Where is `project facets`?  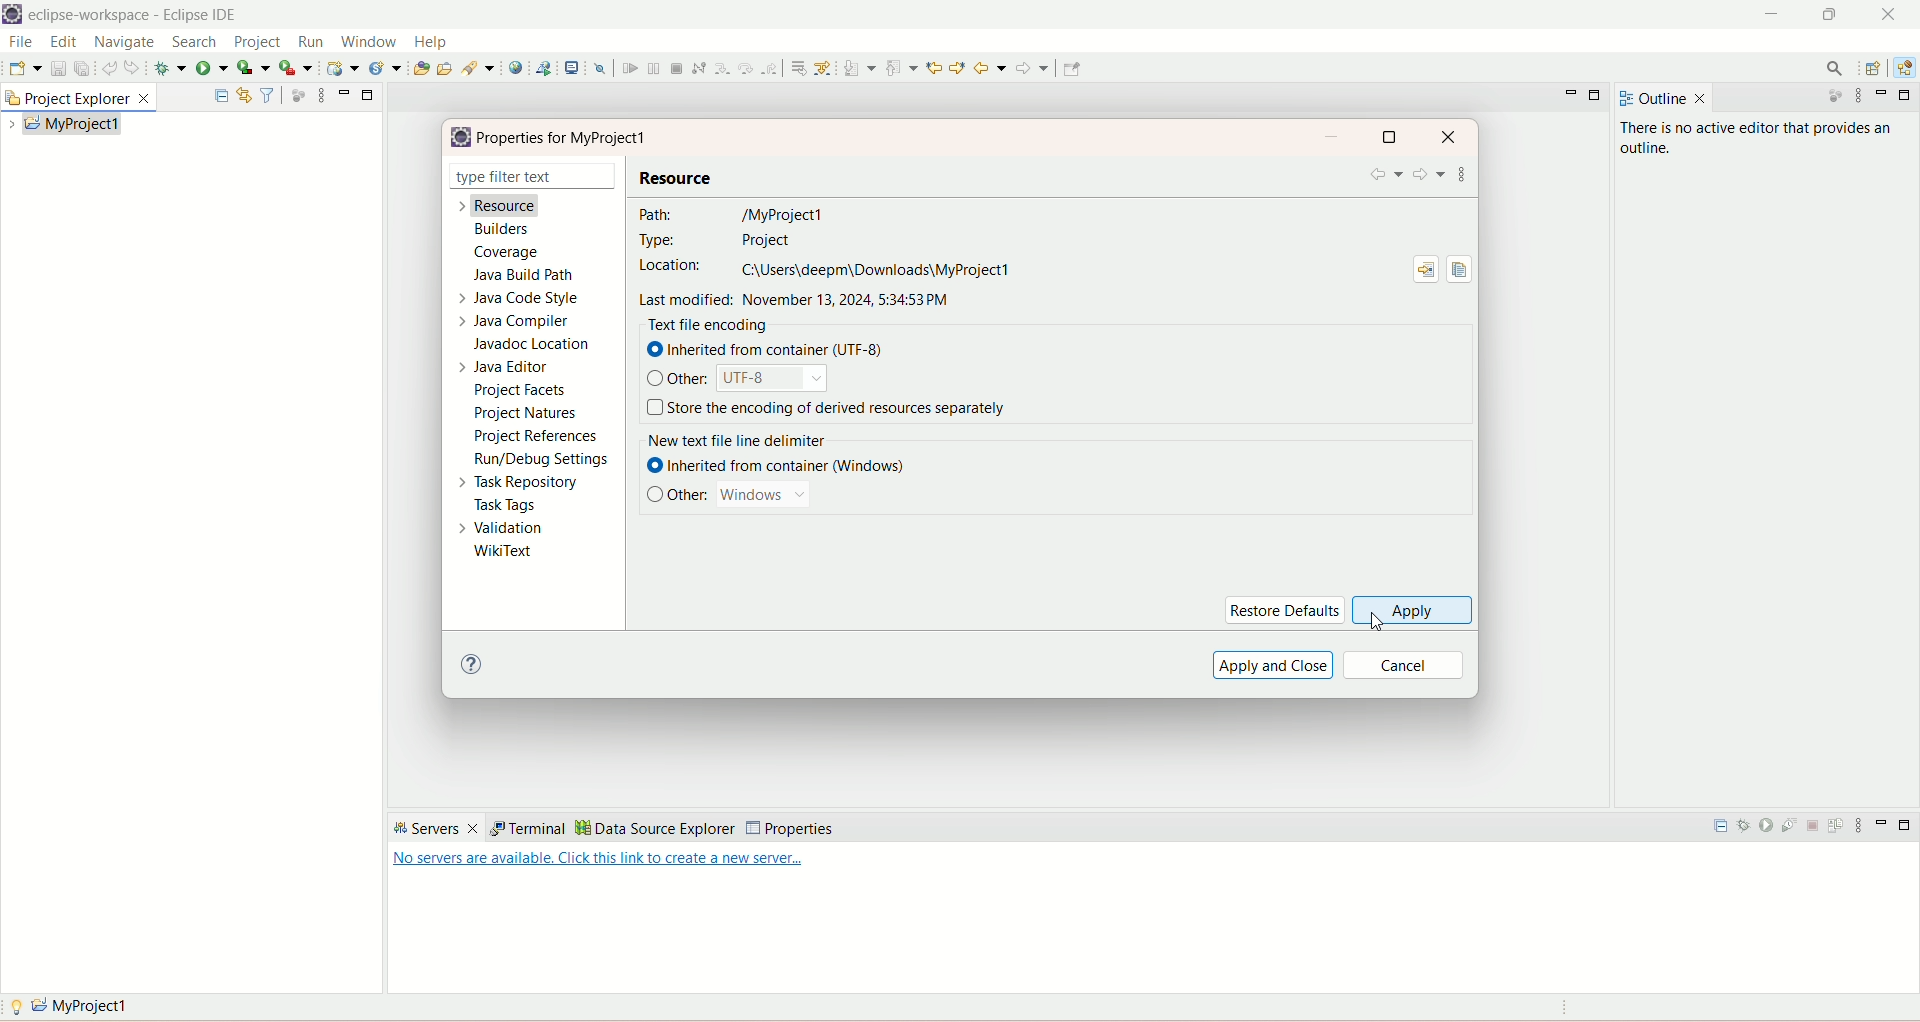
project facets is located at coordinates (520, 391).